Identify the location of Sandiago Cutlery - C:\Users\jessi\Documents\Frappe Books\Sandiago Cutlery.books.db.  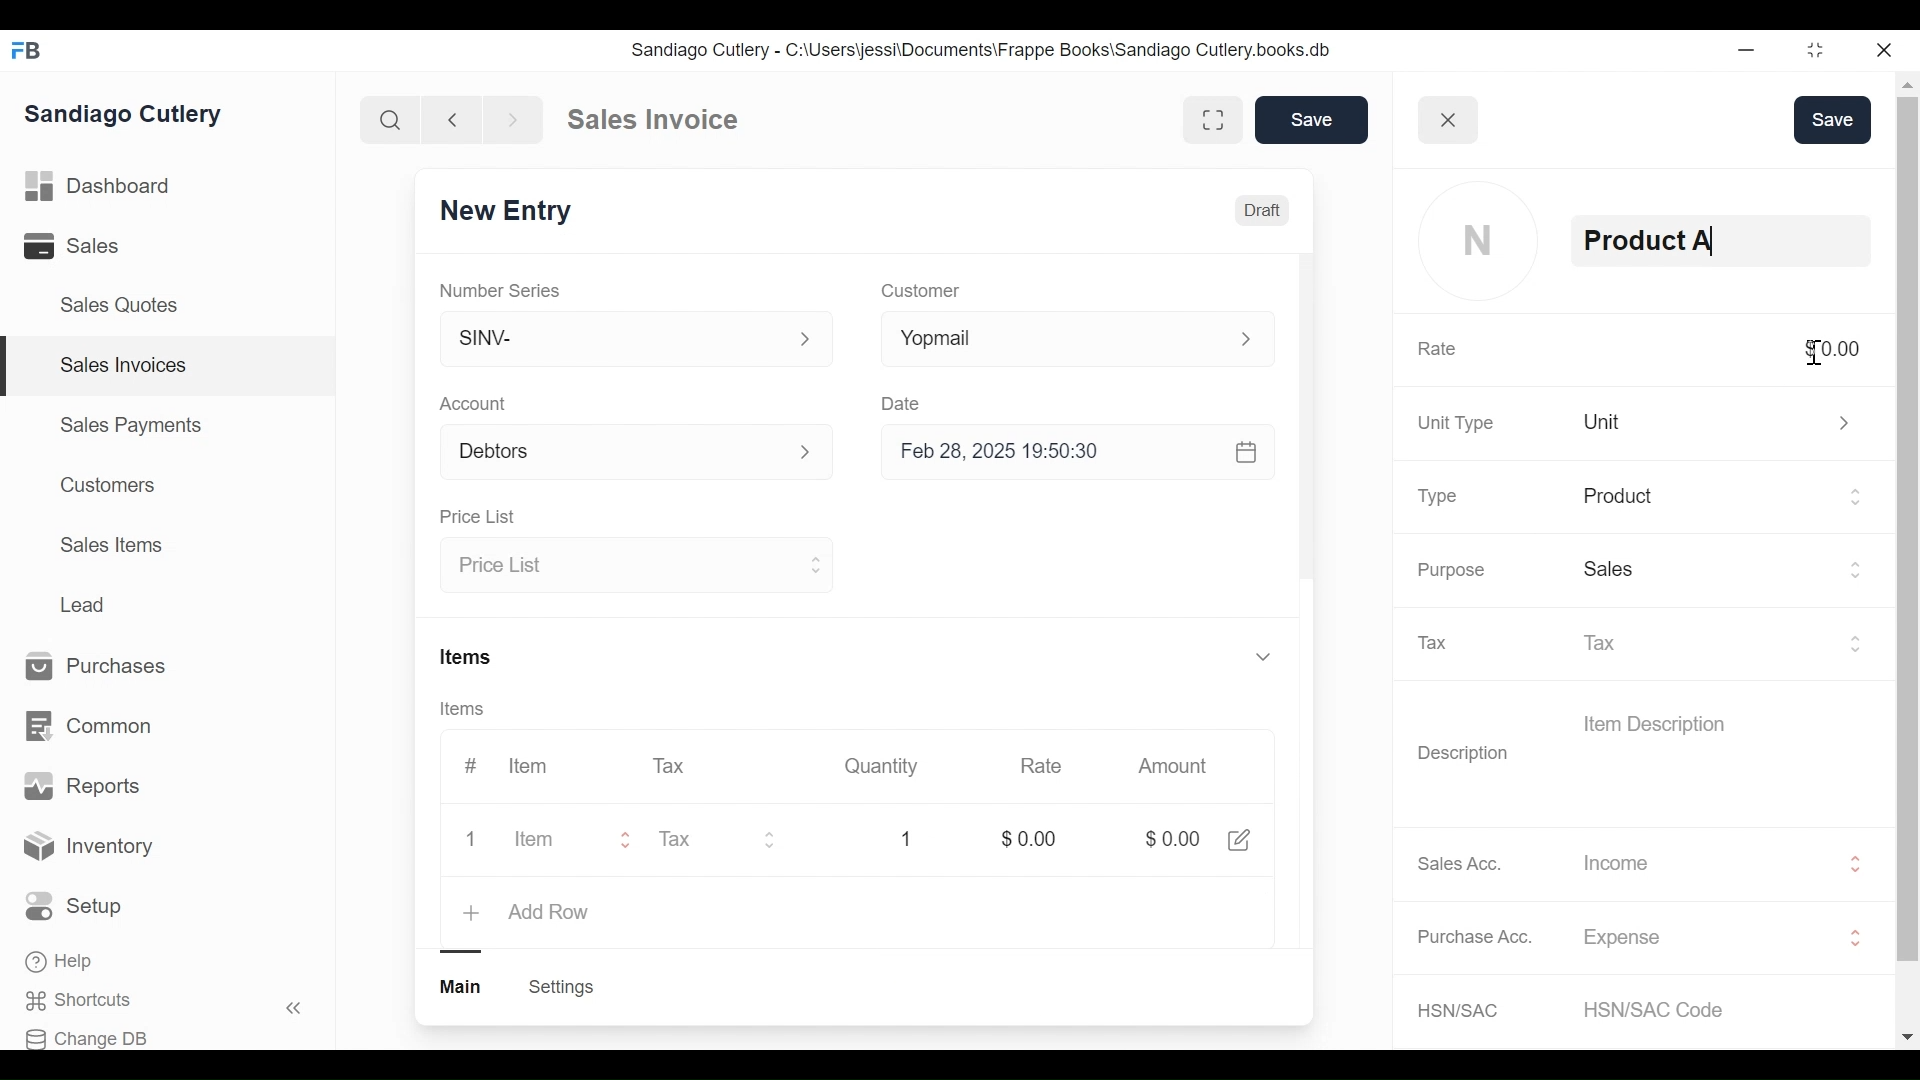
(979, 49).